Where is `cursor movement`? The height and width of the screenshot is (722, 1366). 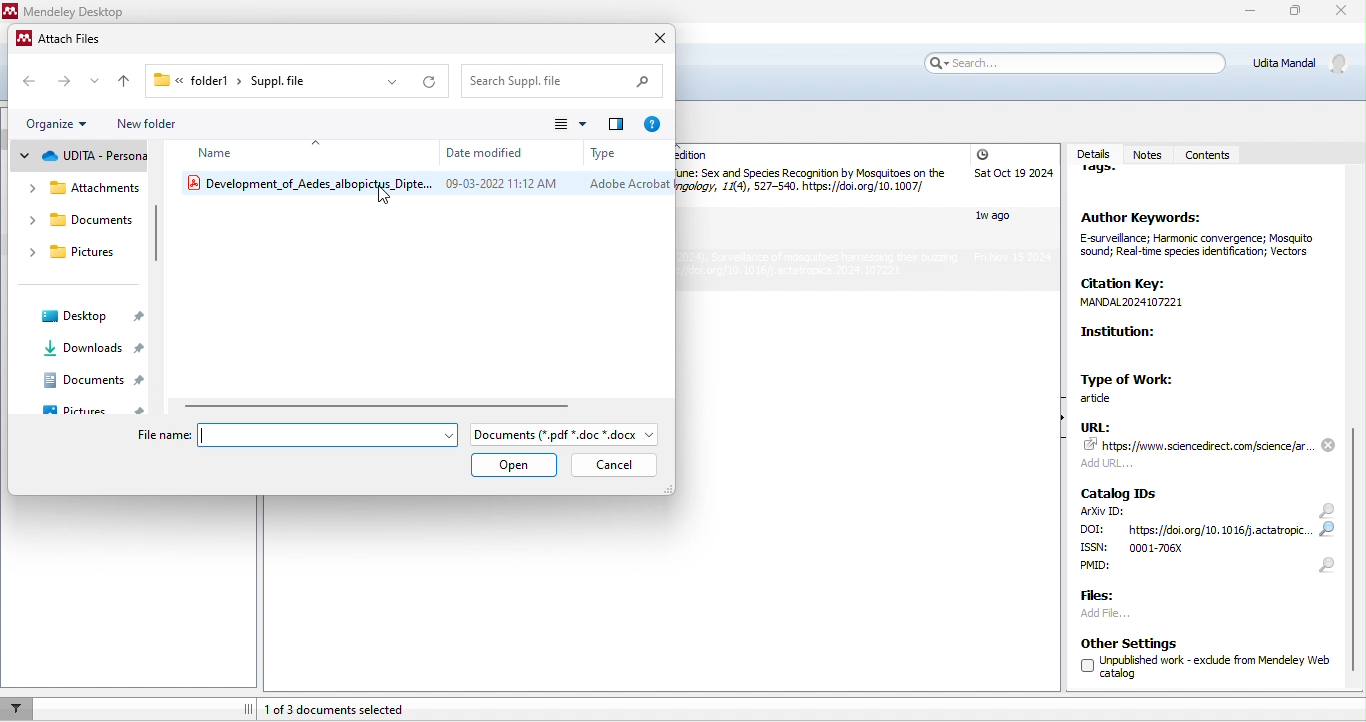
cursor movement is located at coordinates (398, 205).